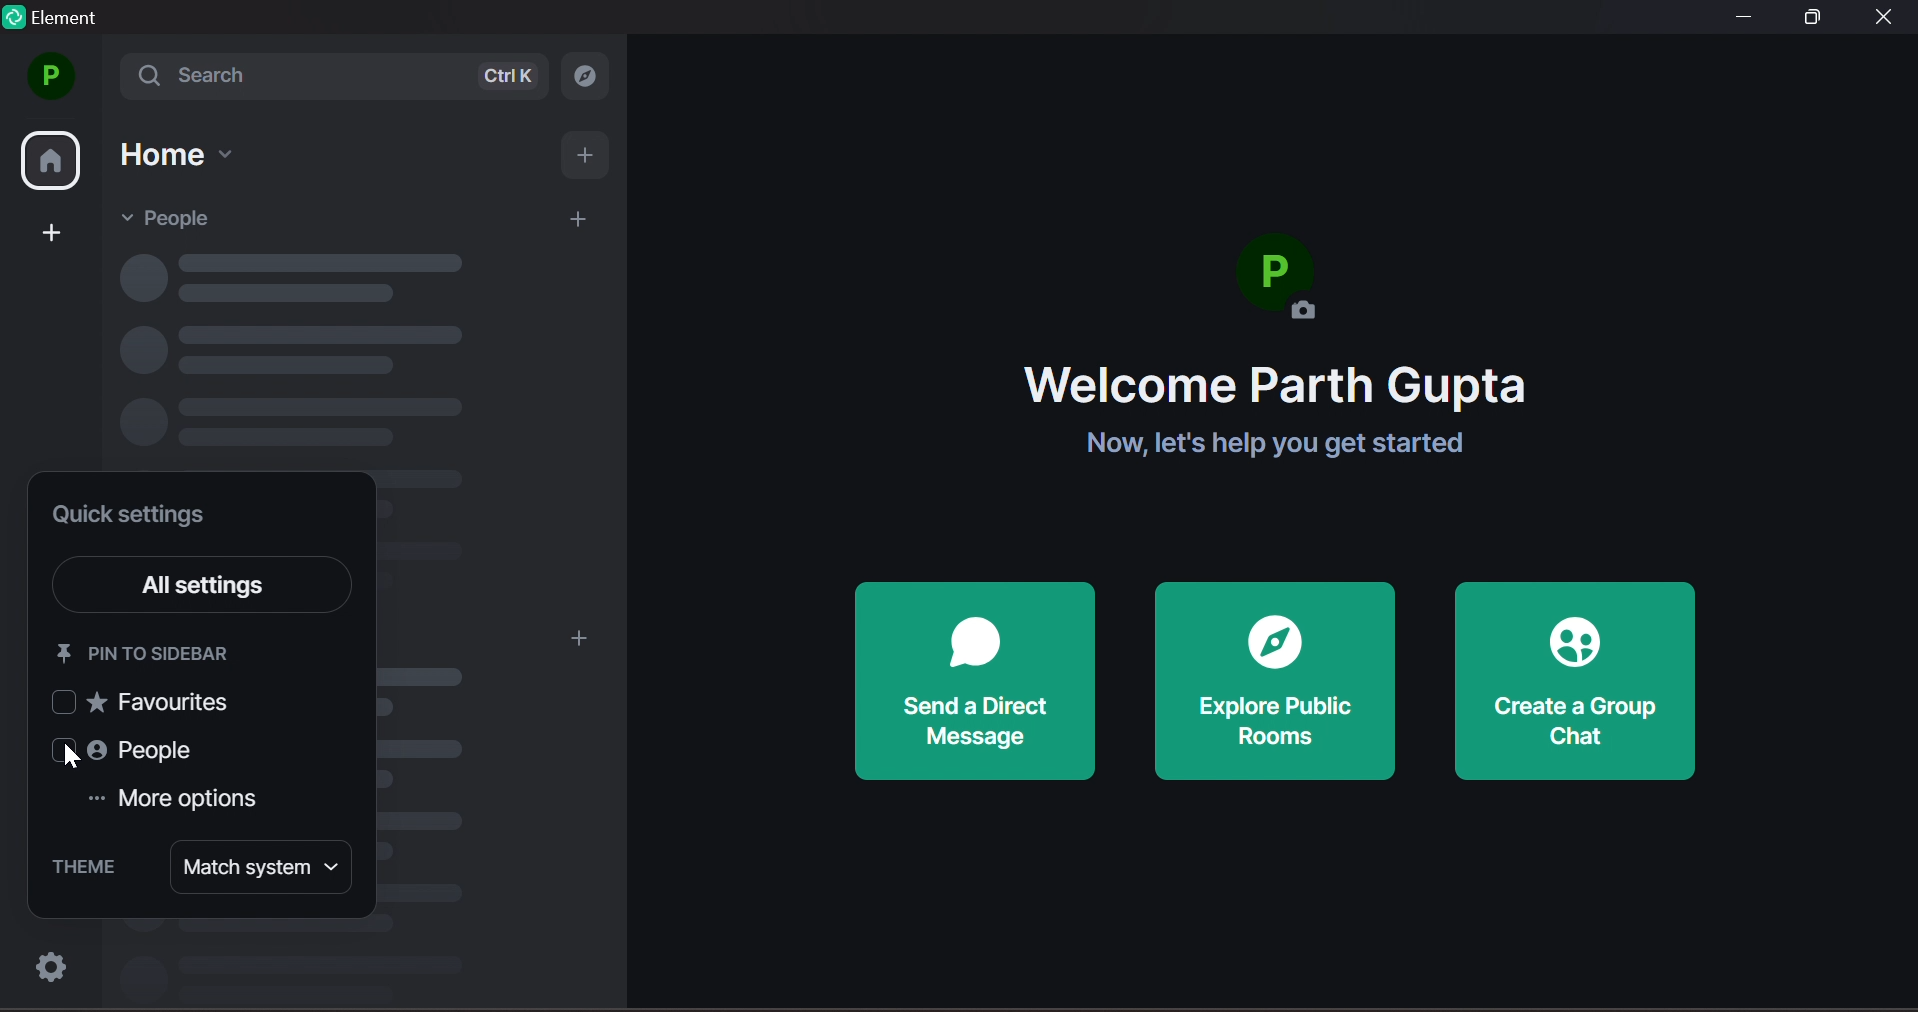 This screenshot has height=1012, width=1918. I want to click on close, so click(1885, 18).